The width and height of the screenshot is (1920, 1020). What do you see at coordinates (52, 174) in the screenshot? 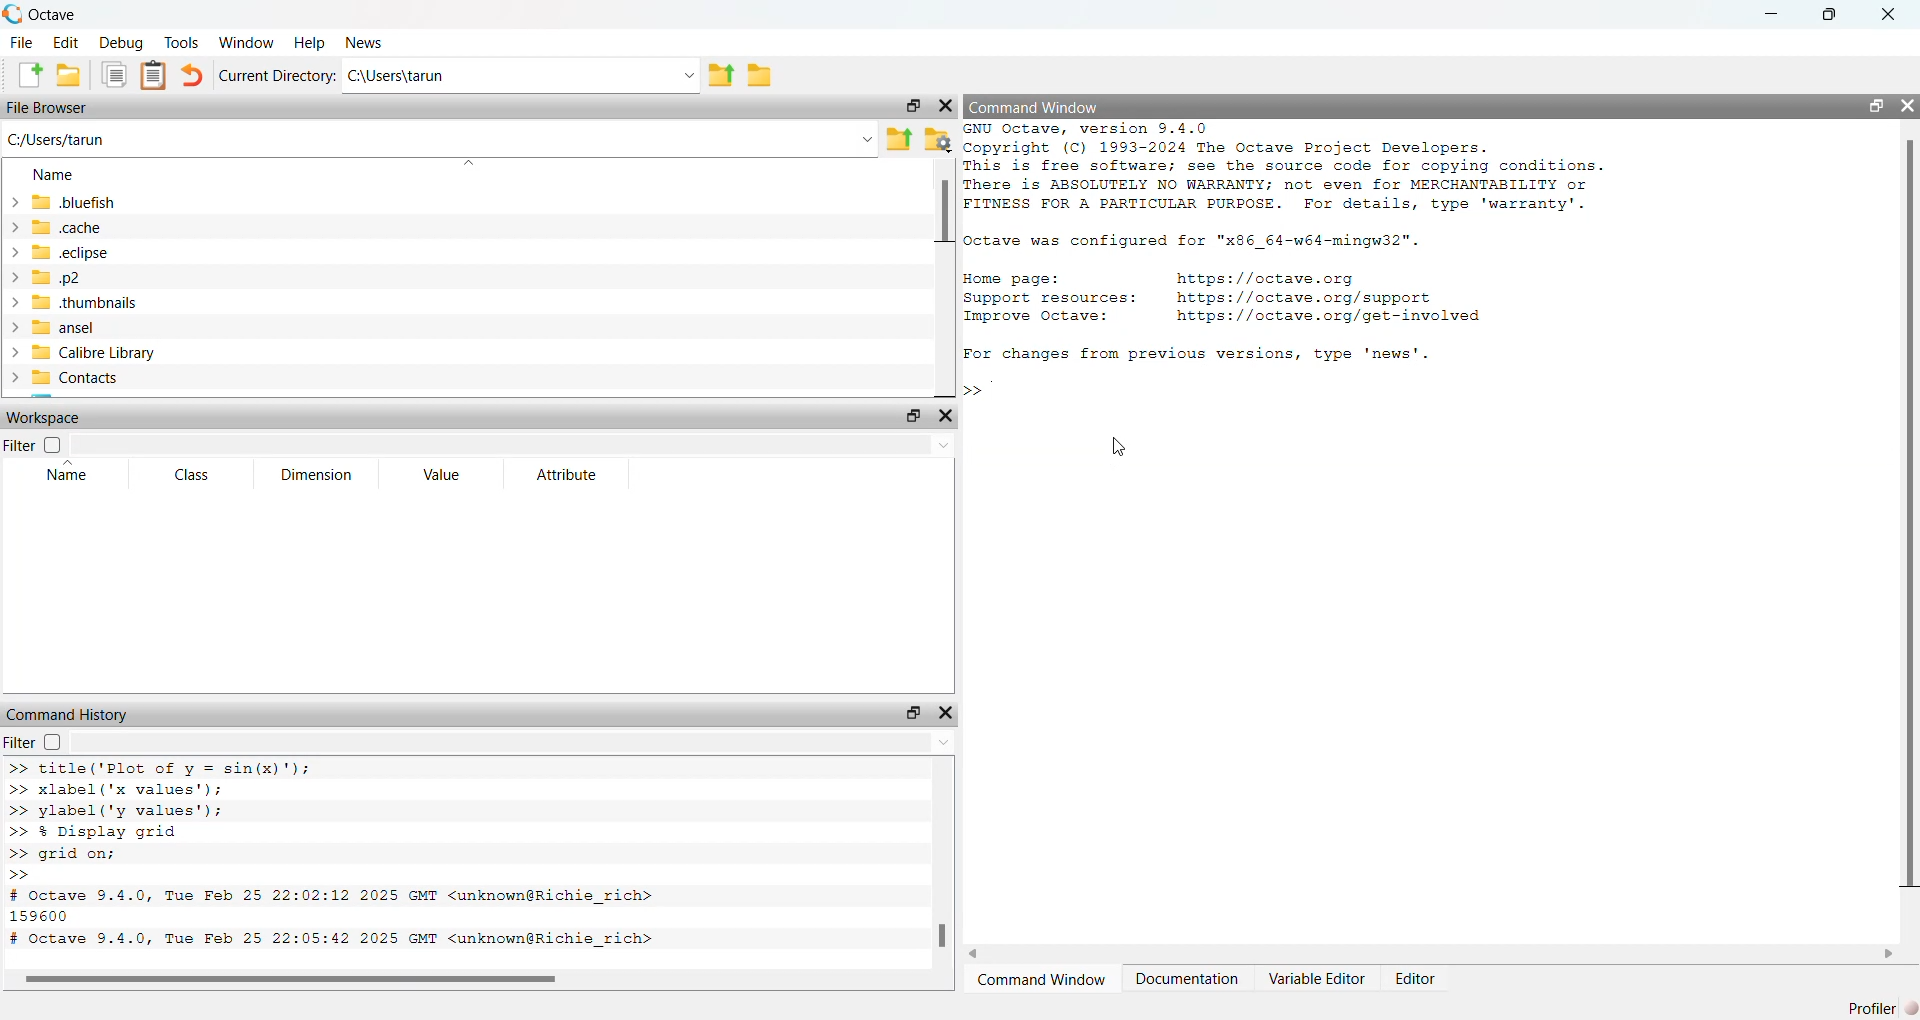
I see `Name` at bounding box center [52, 174].